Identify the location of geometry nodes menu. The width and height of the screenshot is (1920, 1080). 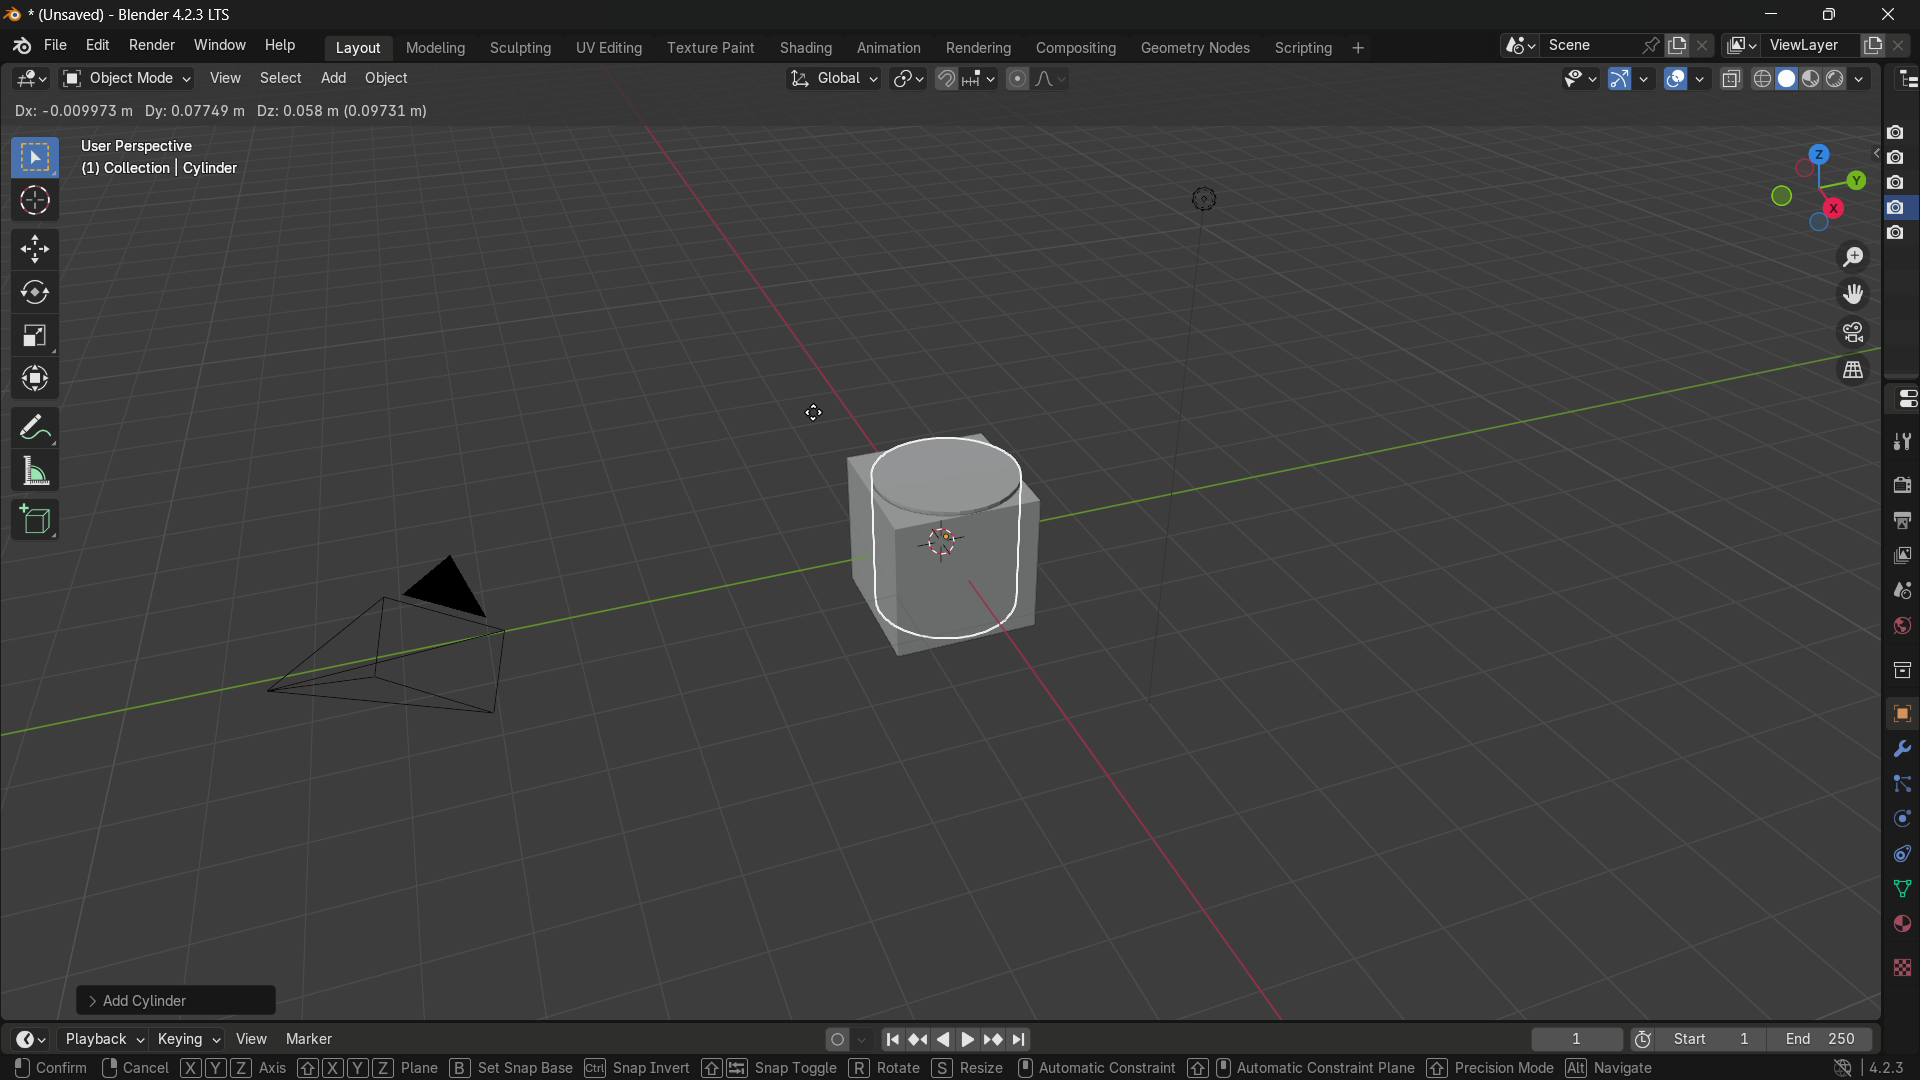
(1196, 49).